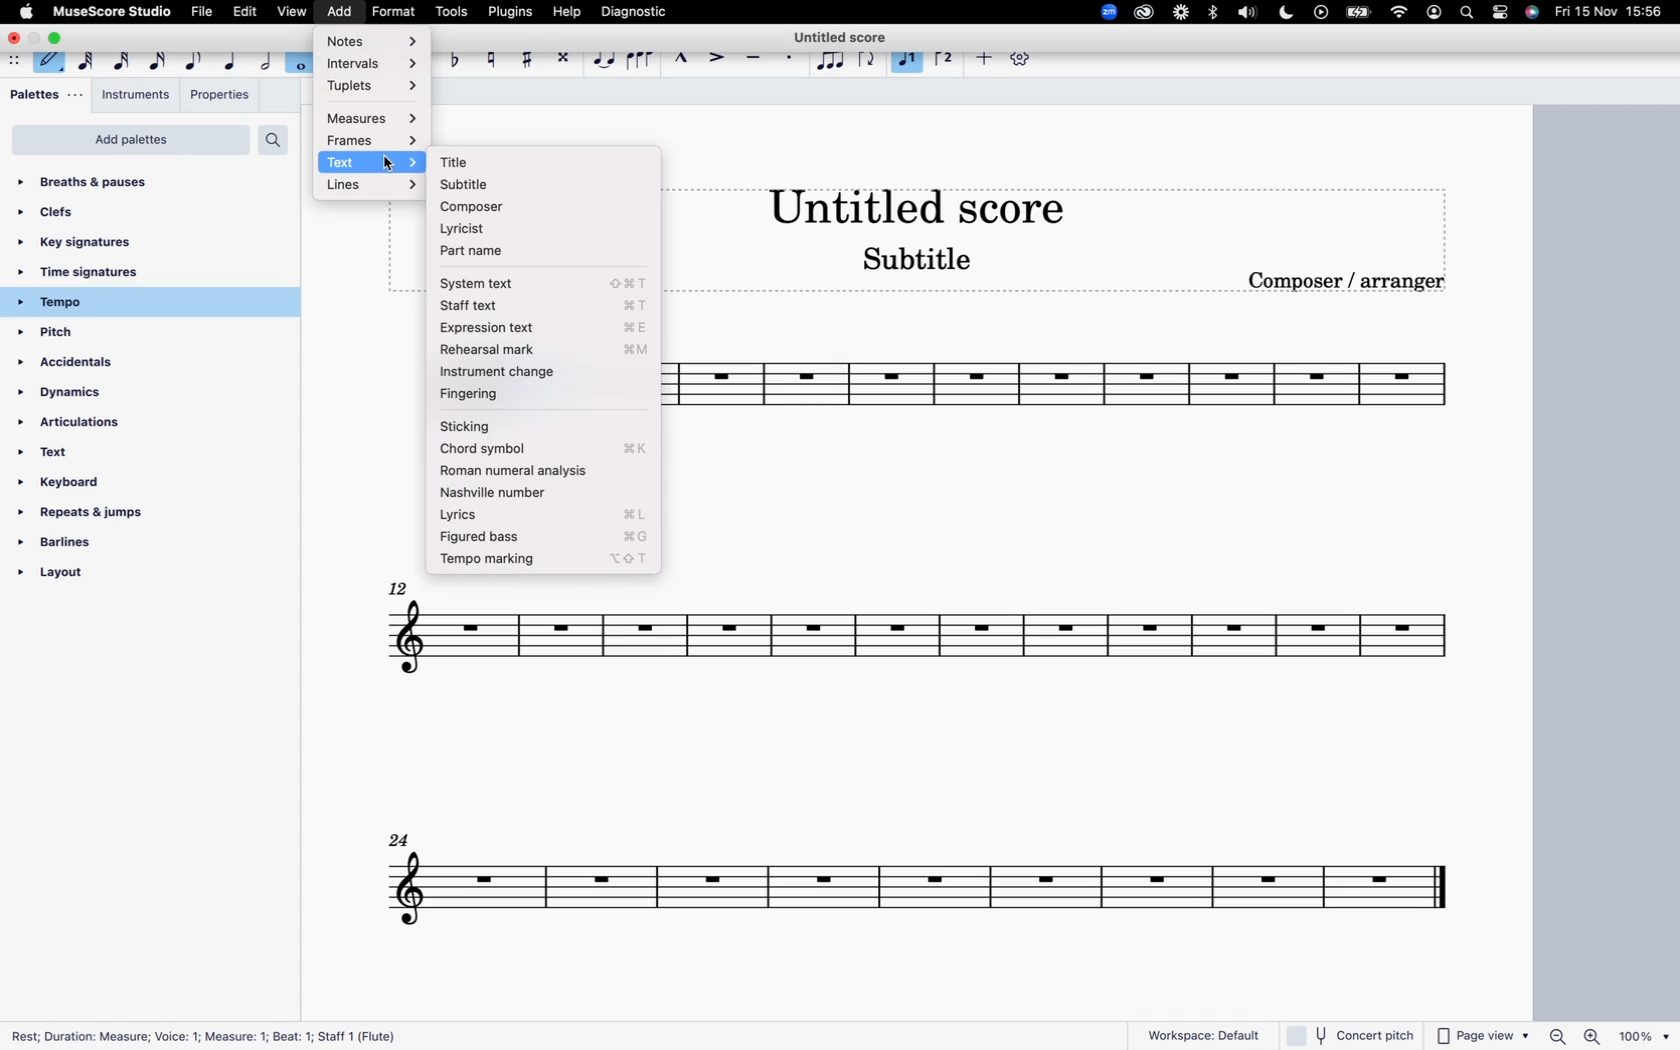 The height and width of the screenshot is (1050, 1680). What do you see at coordinates (830, 62) in the screenshot?
I see `tuplet` at bounding box center [830, 62].